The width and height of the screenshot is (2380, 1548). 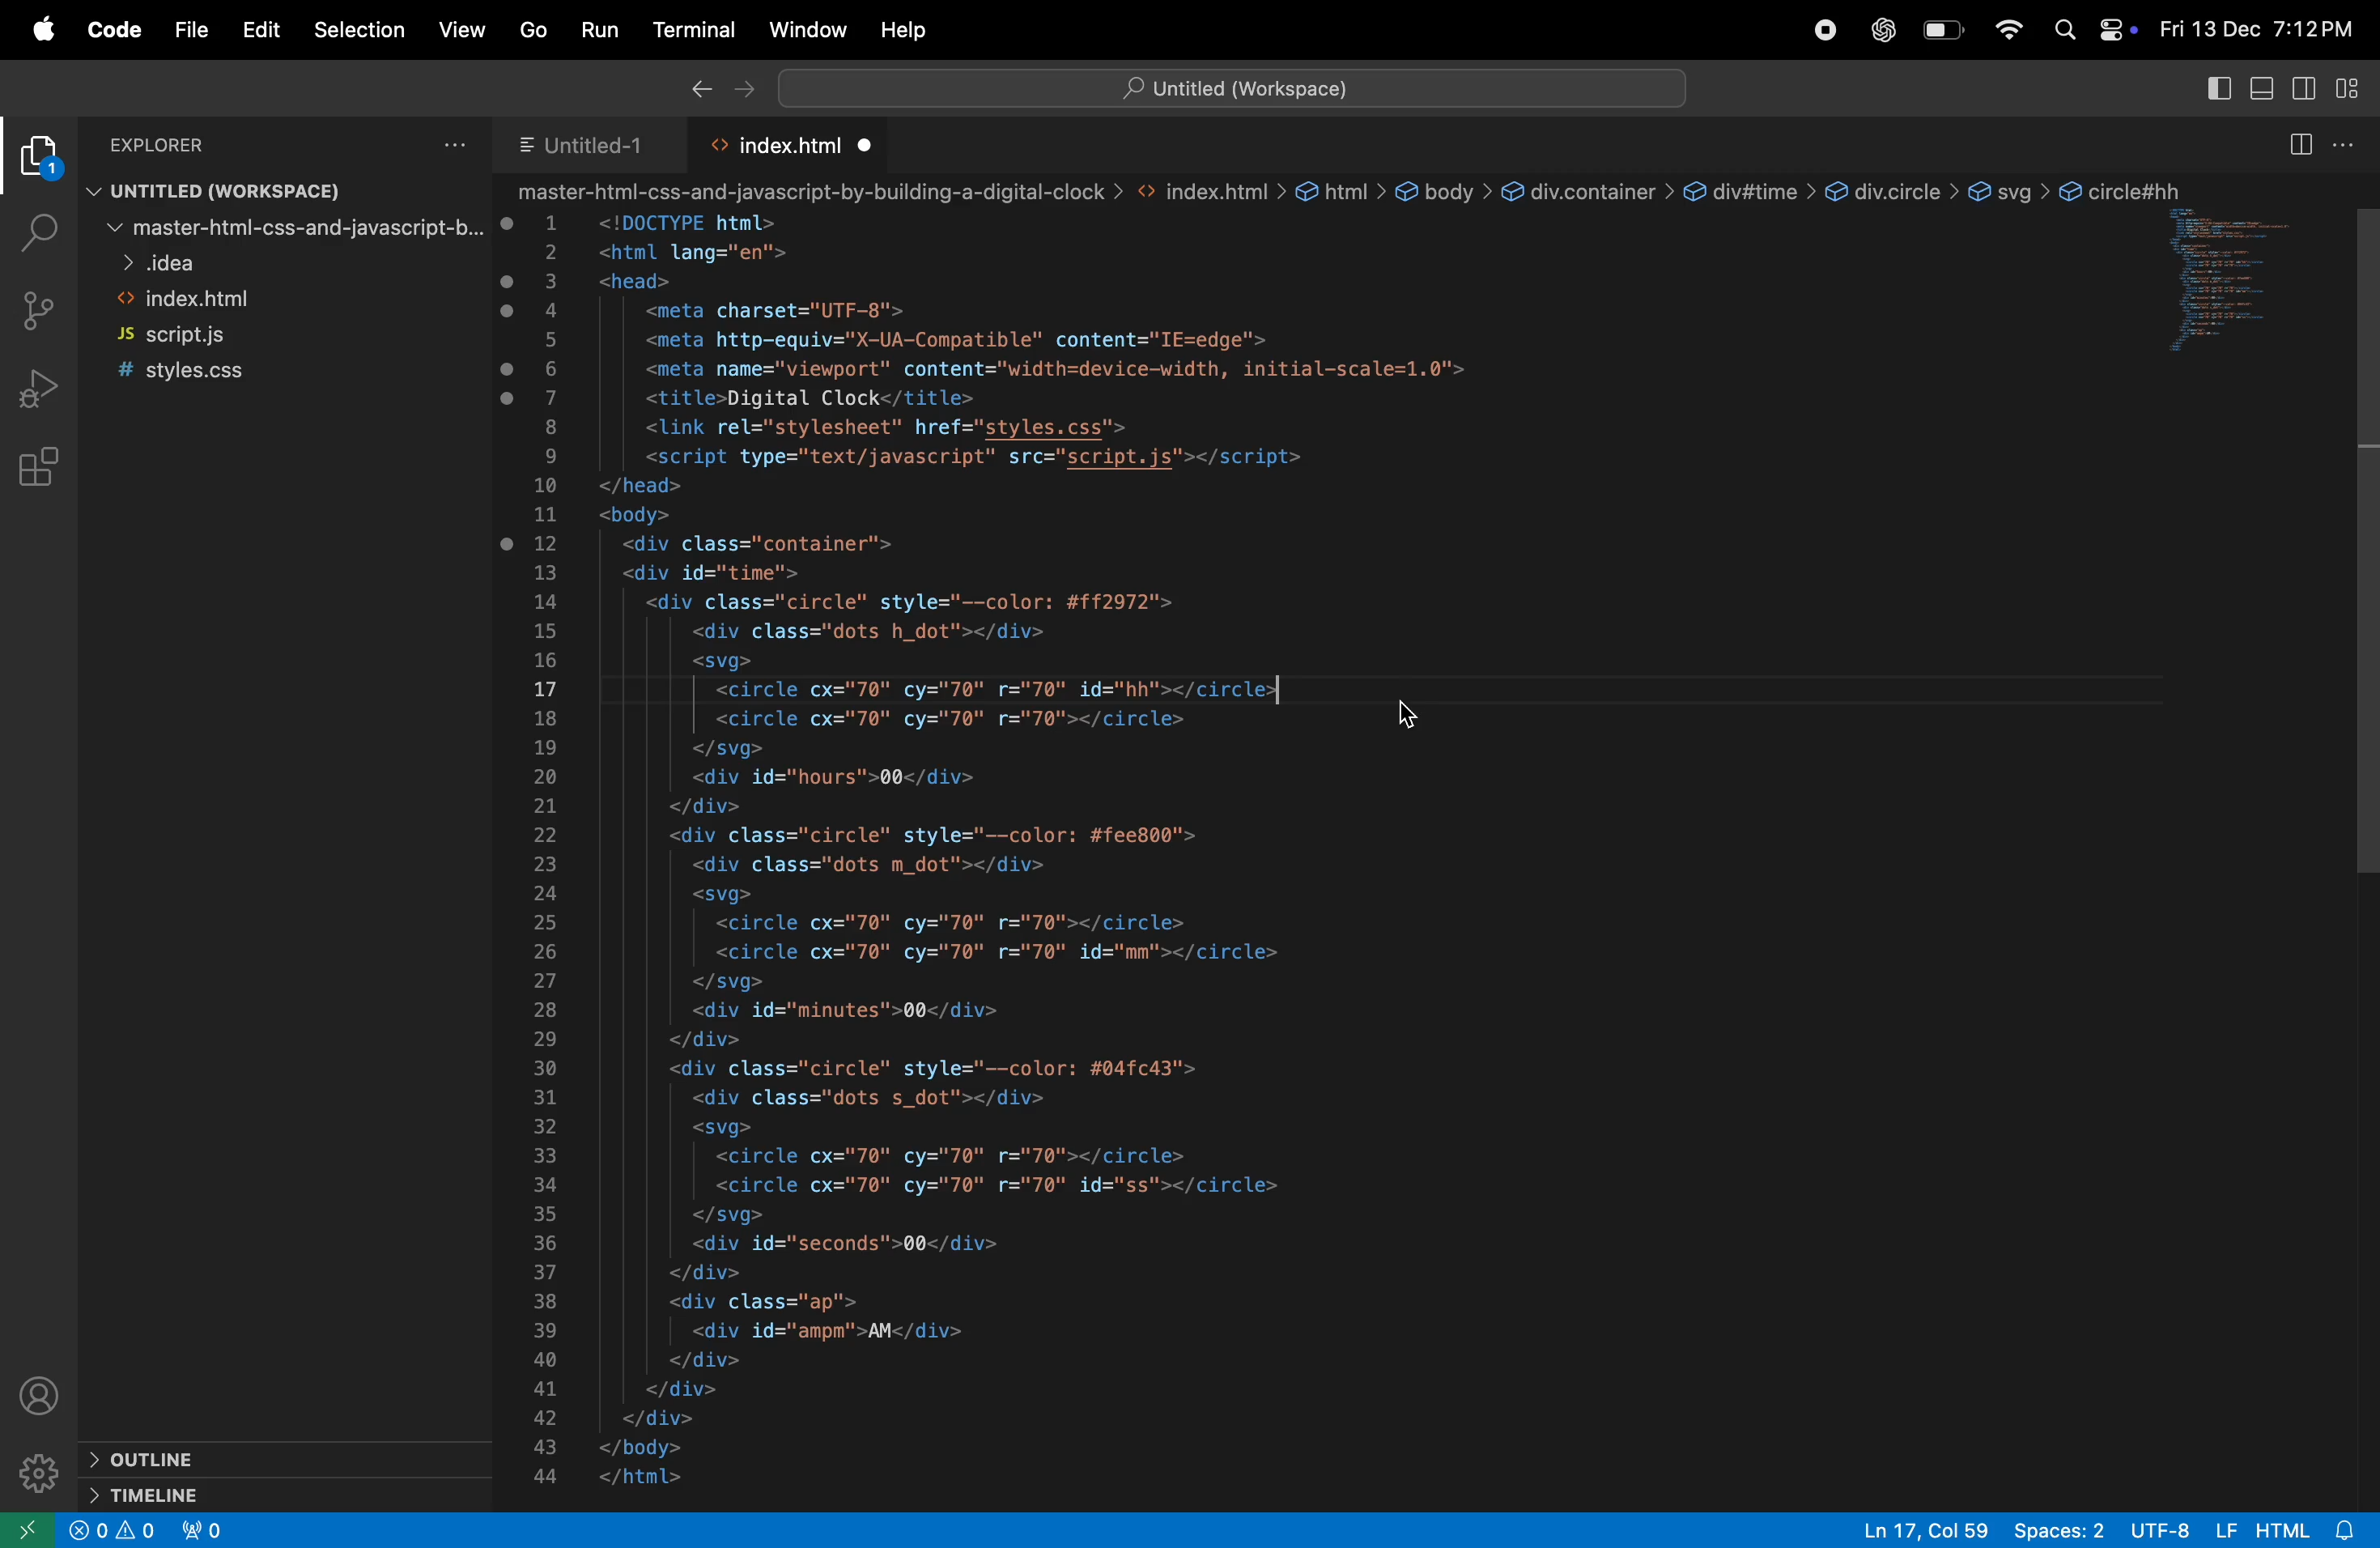 What do you see at coordinates (909, 25) in the screenshot?
I see `Help` at bounding box center [909, 25].